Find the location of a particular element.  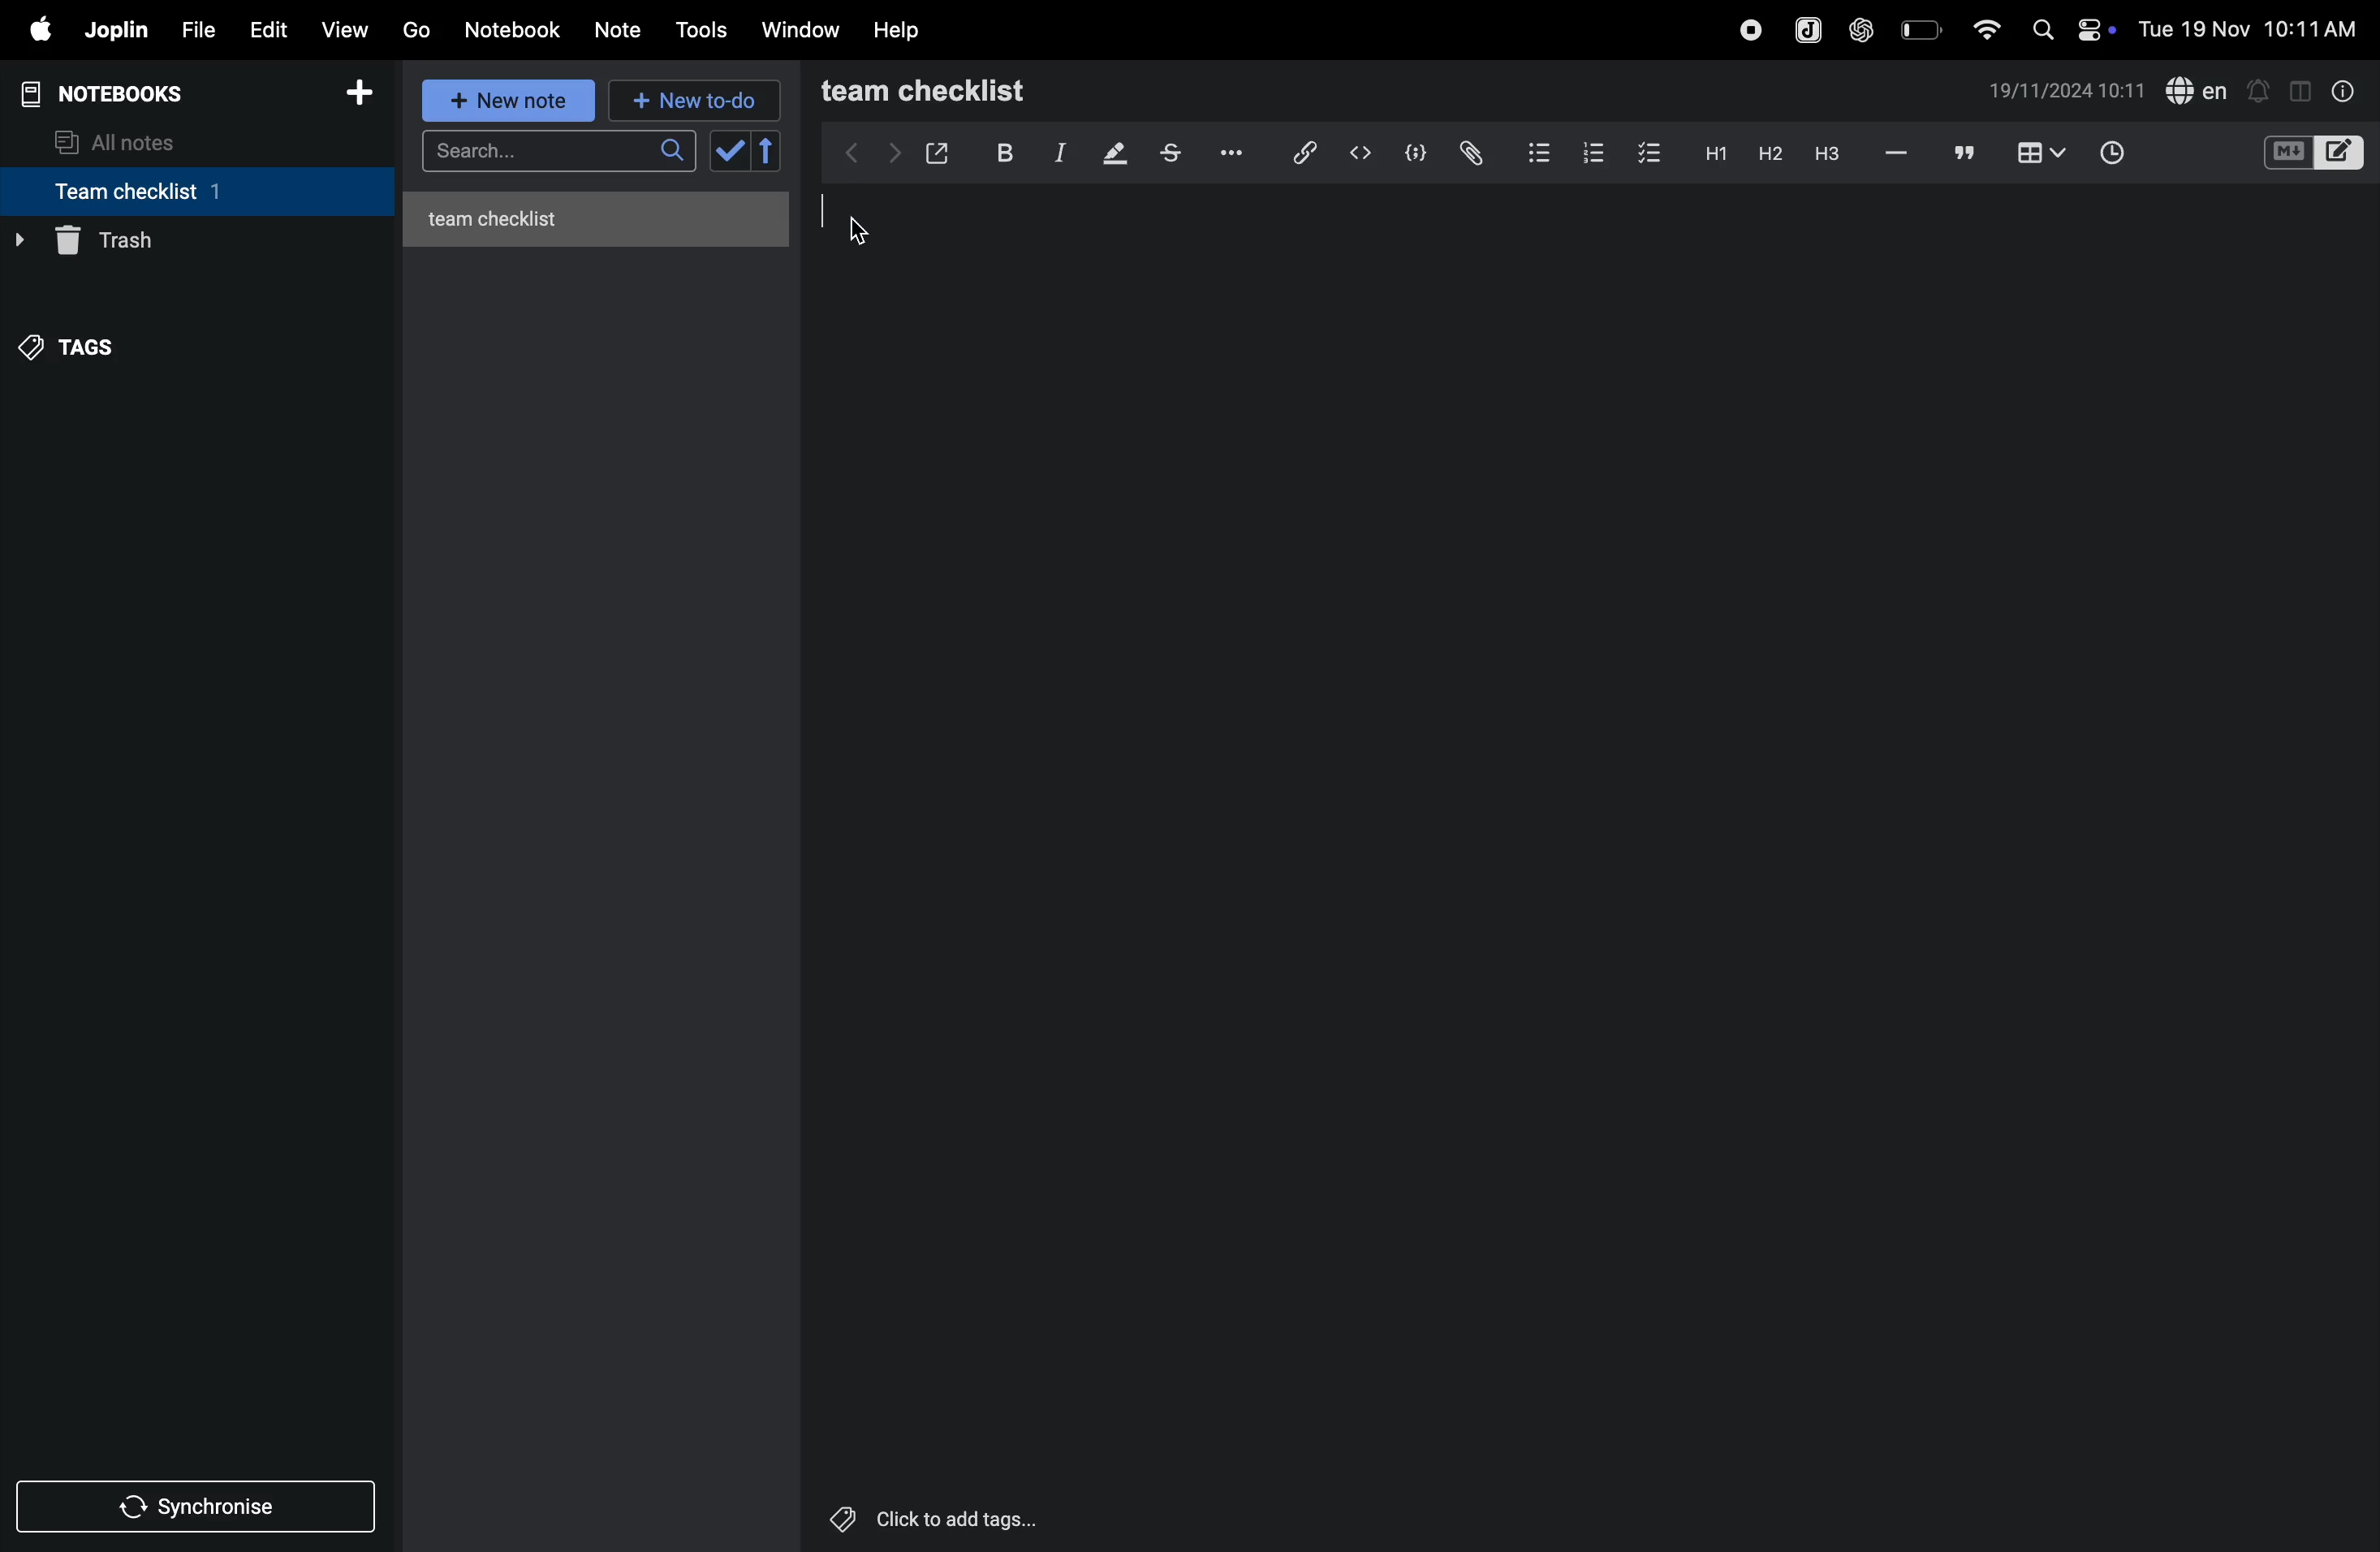

cursor is located at coordinates (863, 233).